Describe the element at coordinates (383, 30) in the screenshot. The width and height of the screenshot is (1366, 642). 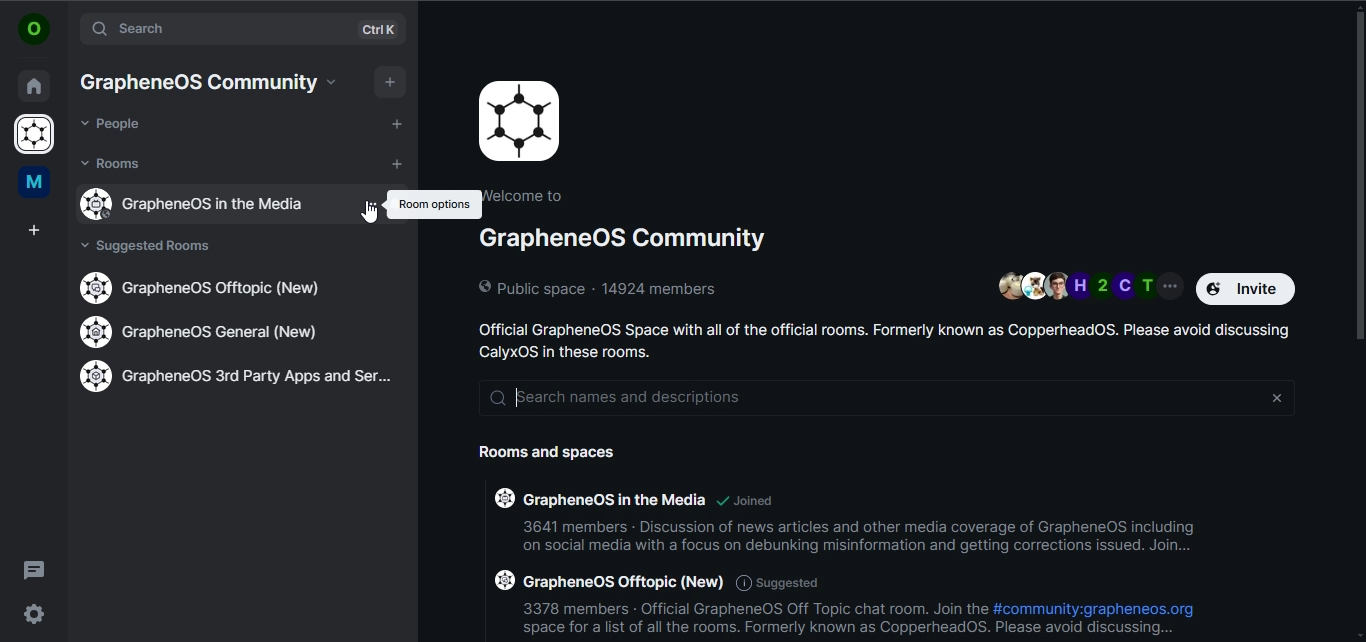
I see `explore room` at that location.